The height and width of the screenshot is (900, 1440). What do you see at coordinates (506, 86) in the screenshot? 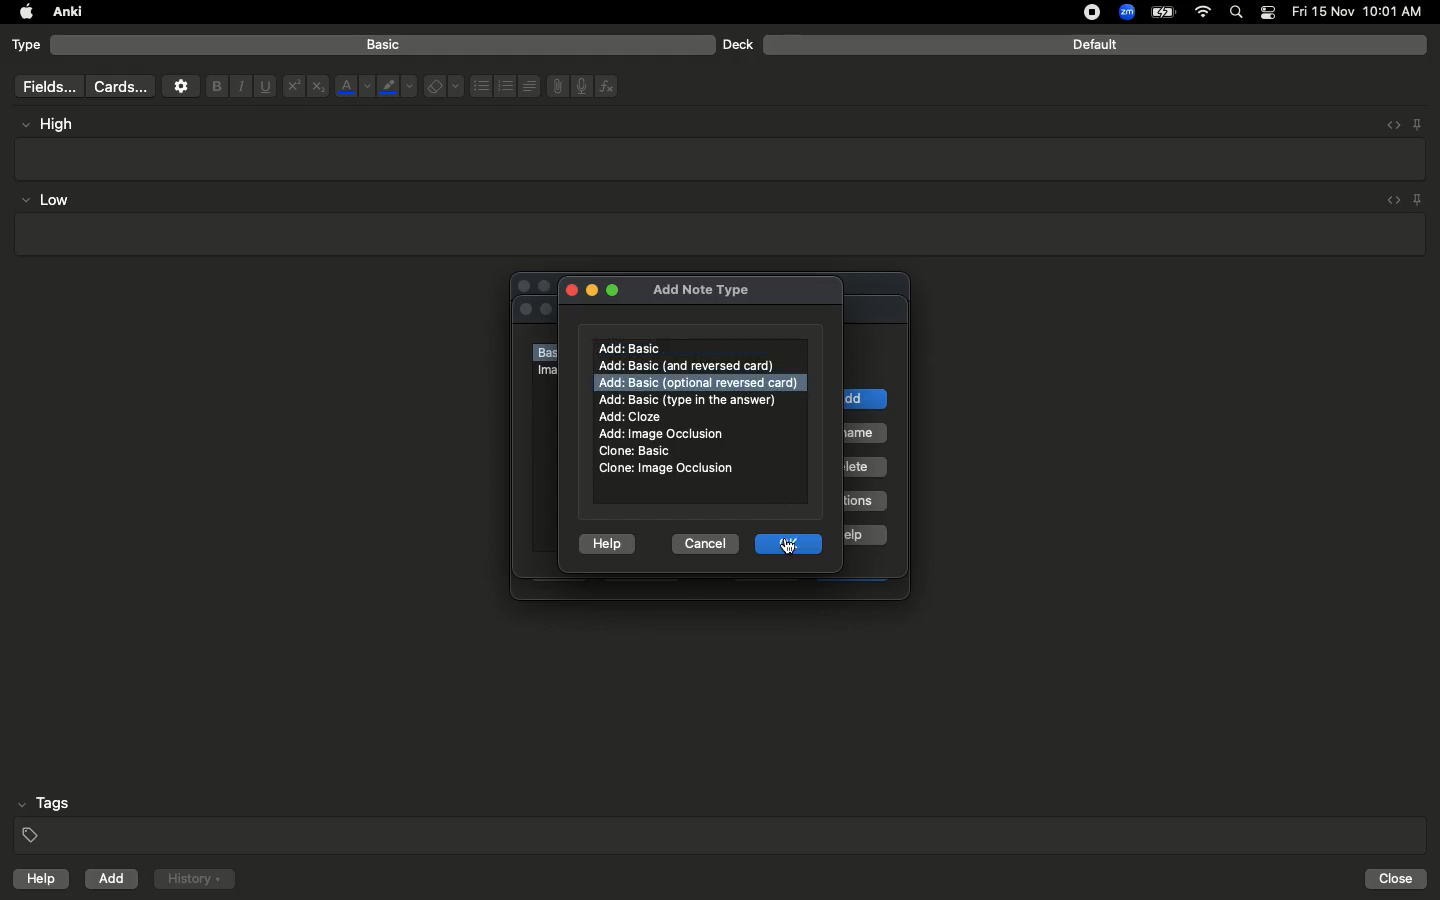
I see `Numbered bullets` at bounding box center [506, 86].